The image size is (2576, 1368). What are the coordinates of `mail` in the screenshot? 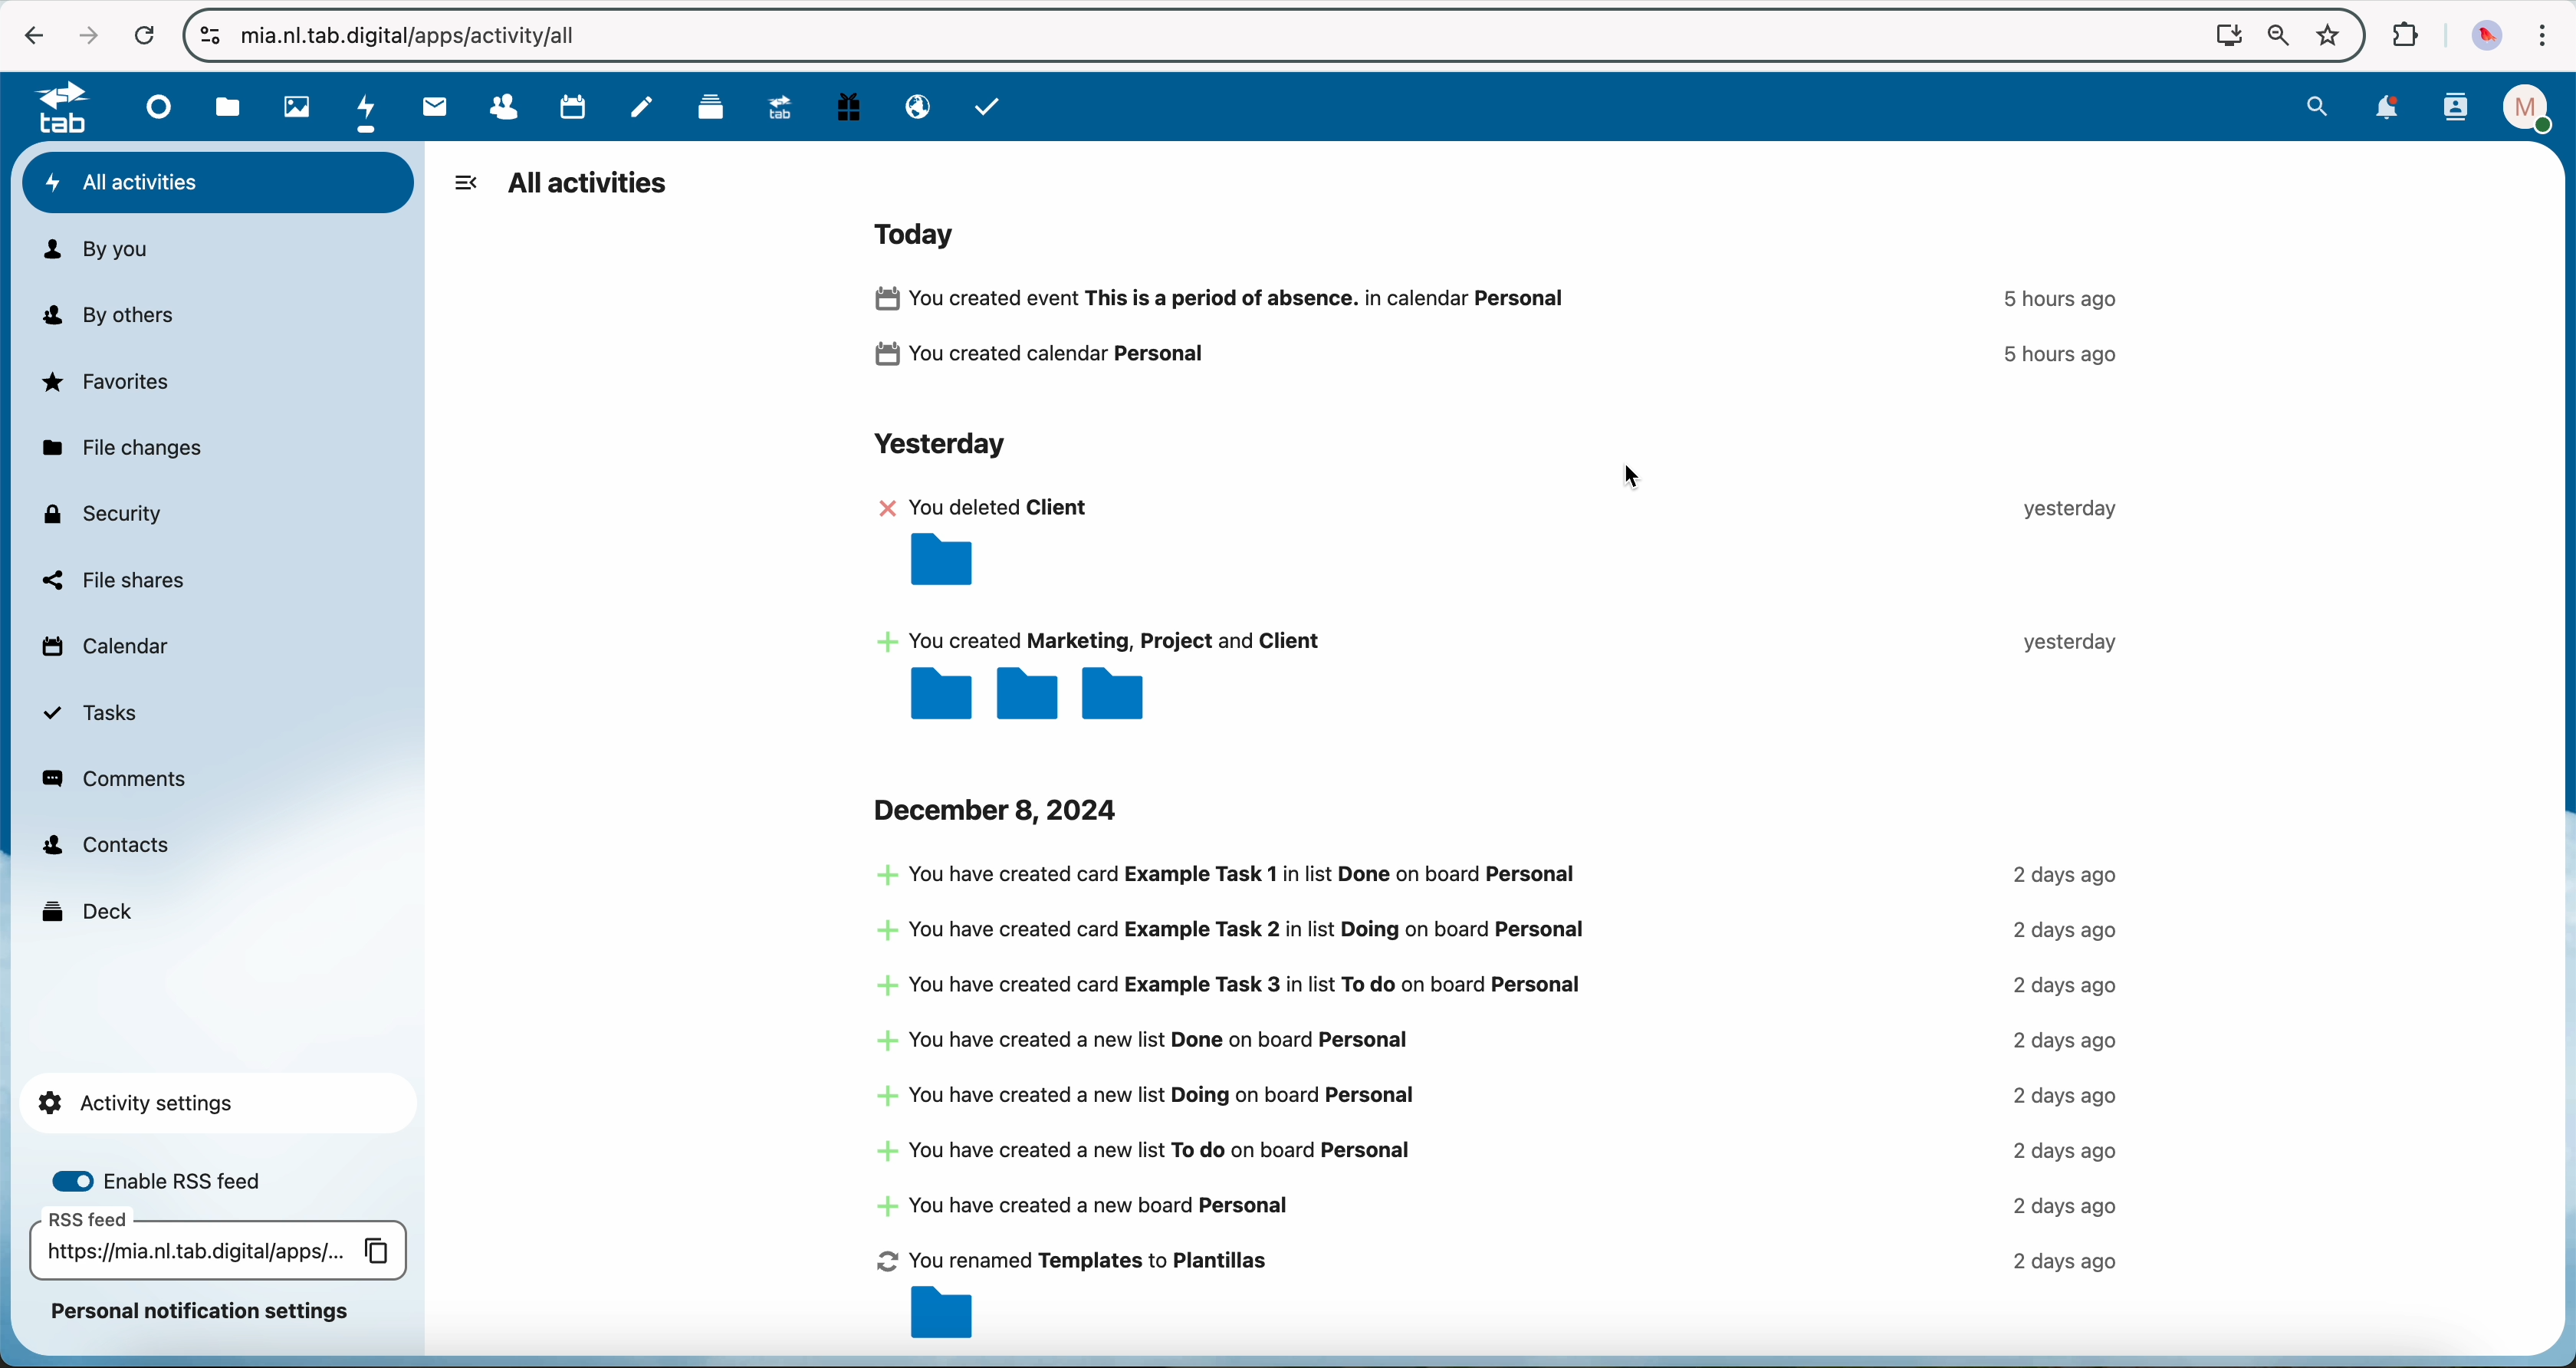 It's located at (431, 107).